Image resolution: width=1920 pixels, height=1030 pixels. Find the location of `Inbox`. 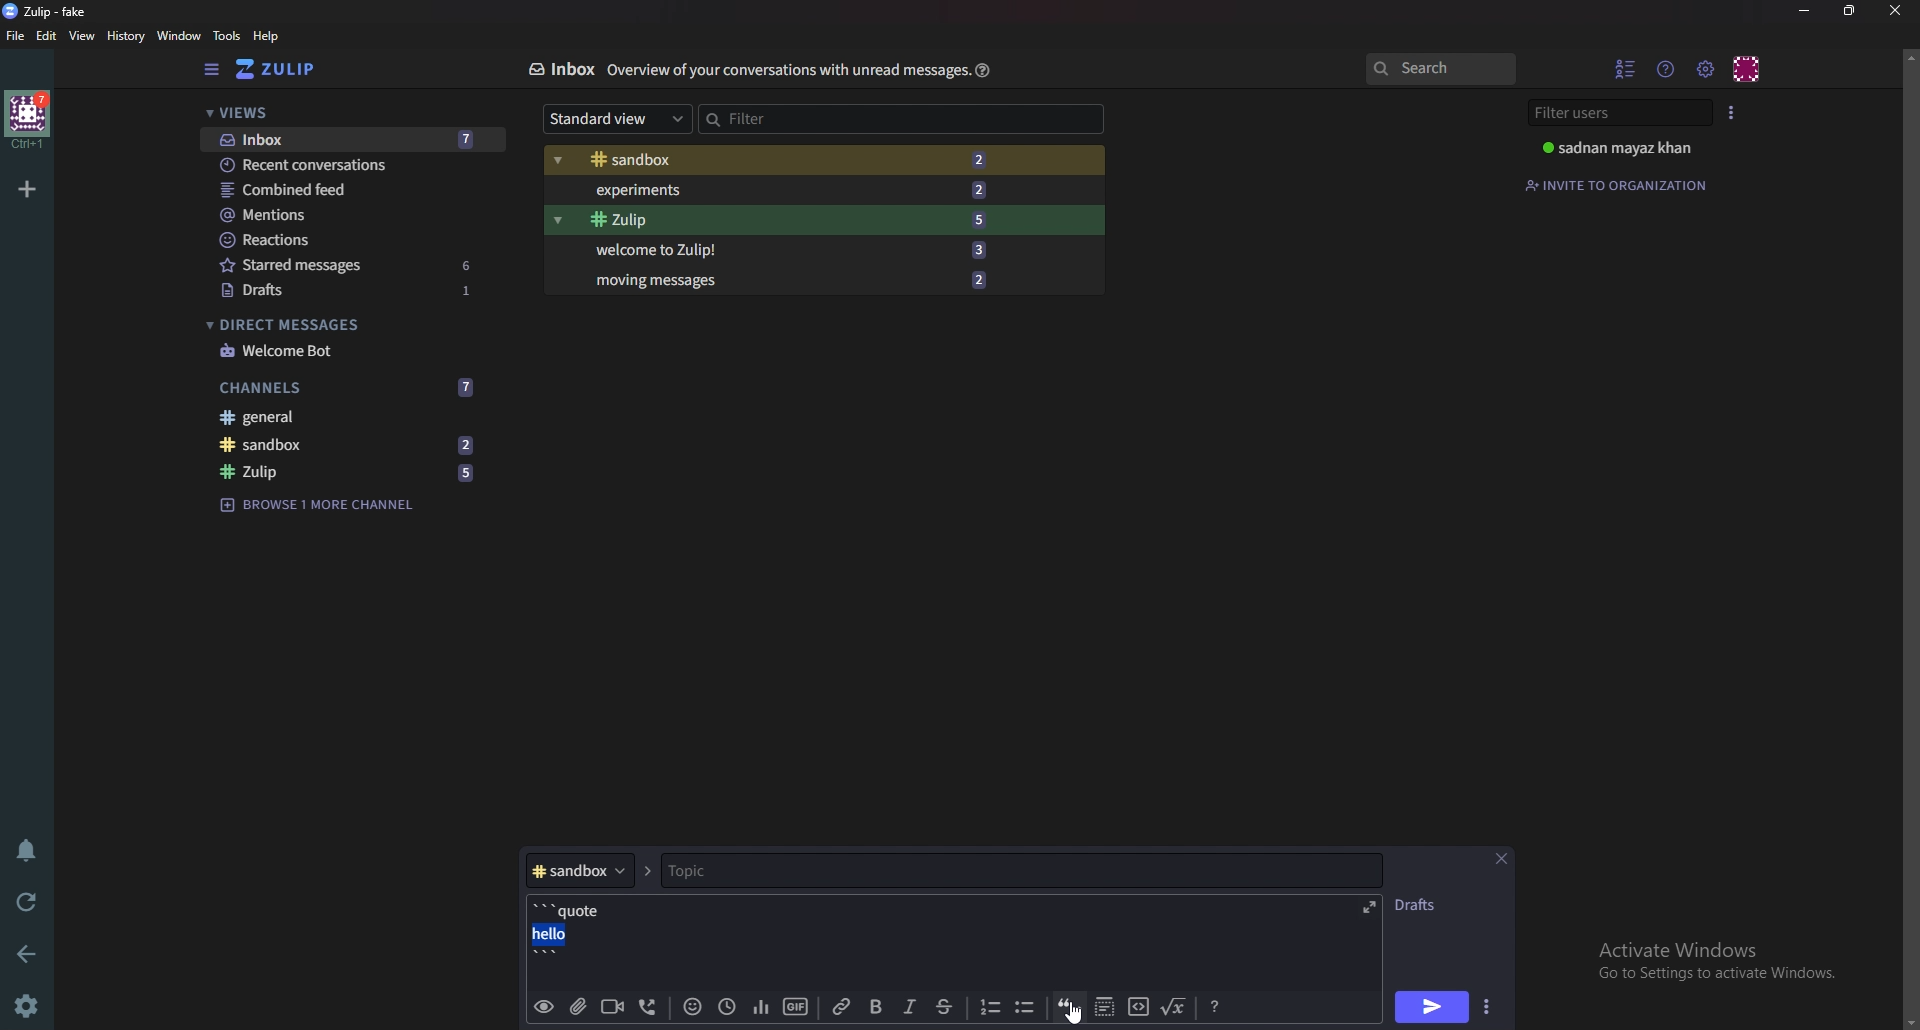

Inbox is located at coordinates (293, 138).